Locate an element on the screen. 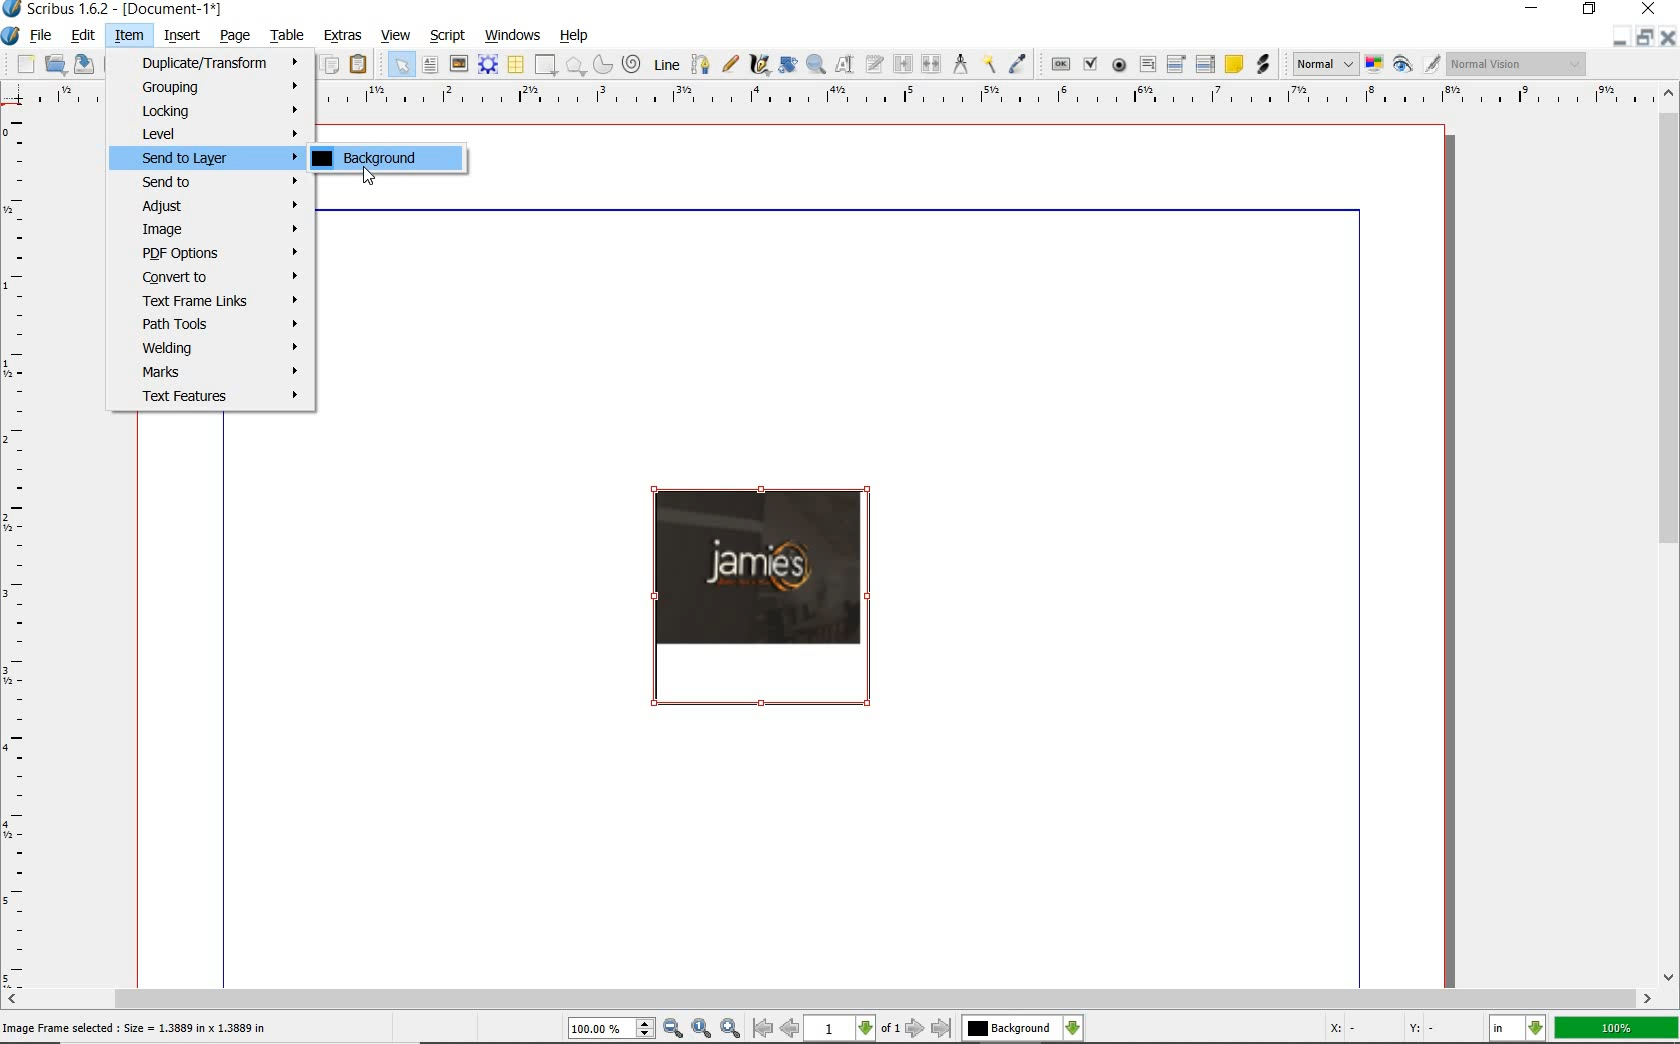 The image size is (1680, 1044). Looking is located at coordinates (212, 110).